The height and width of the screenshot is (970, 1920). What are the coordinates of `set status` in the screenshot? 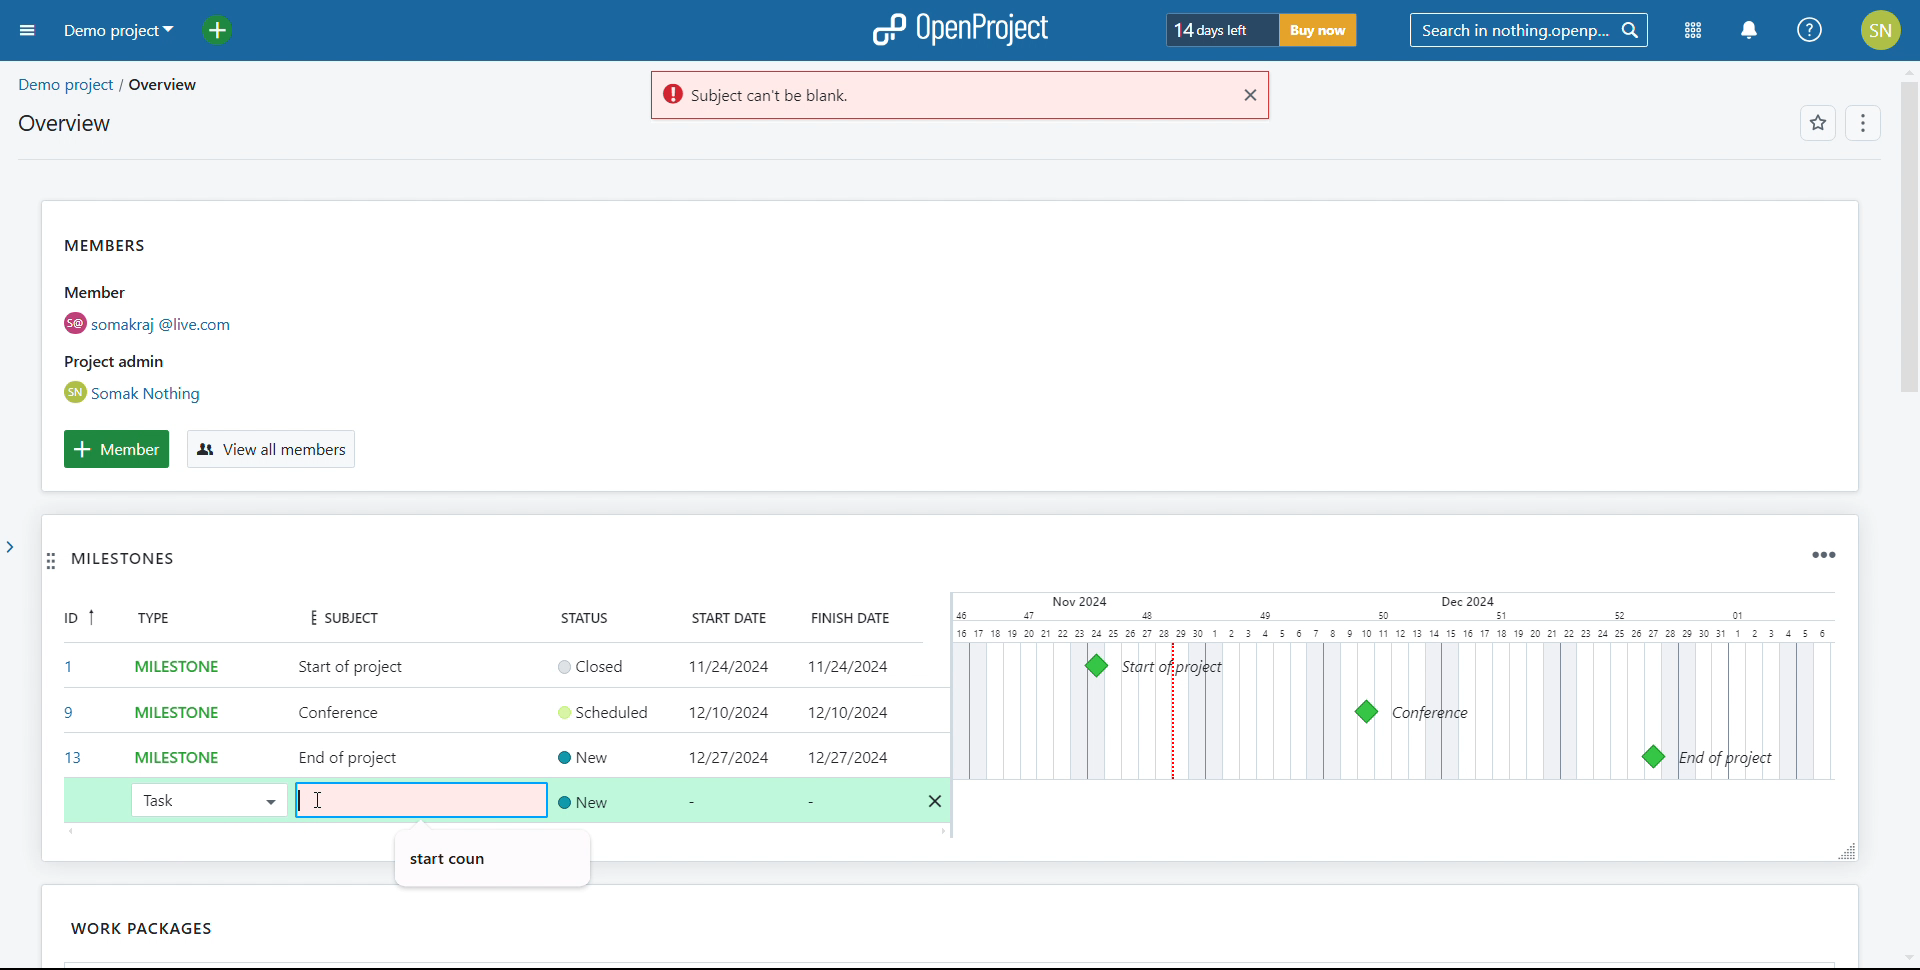 It's located at (609, 729).